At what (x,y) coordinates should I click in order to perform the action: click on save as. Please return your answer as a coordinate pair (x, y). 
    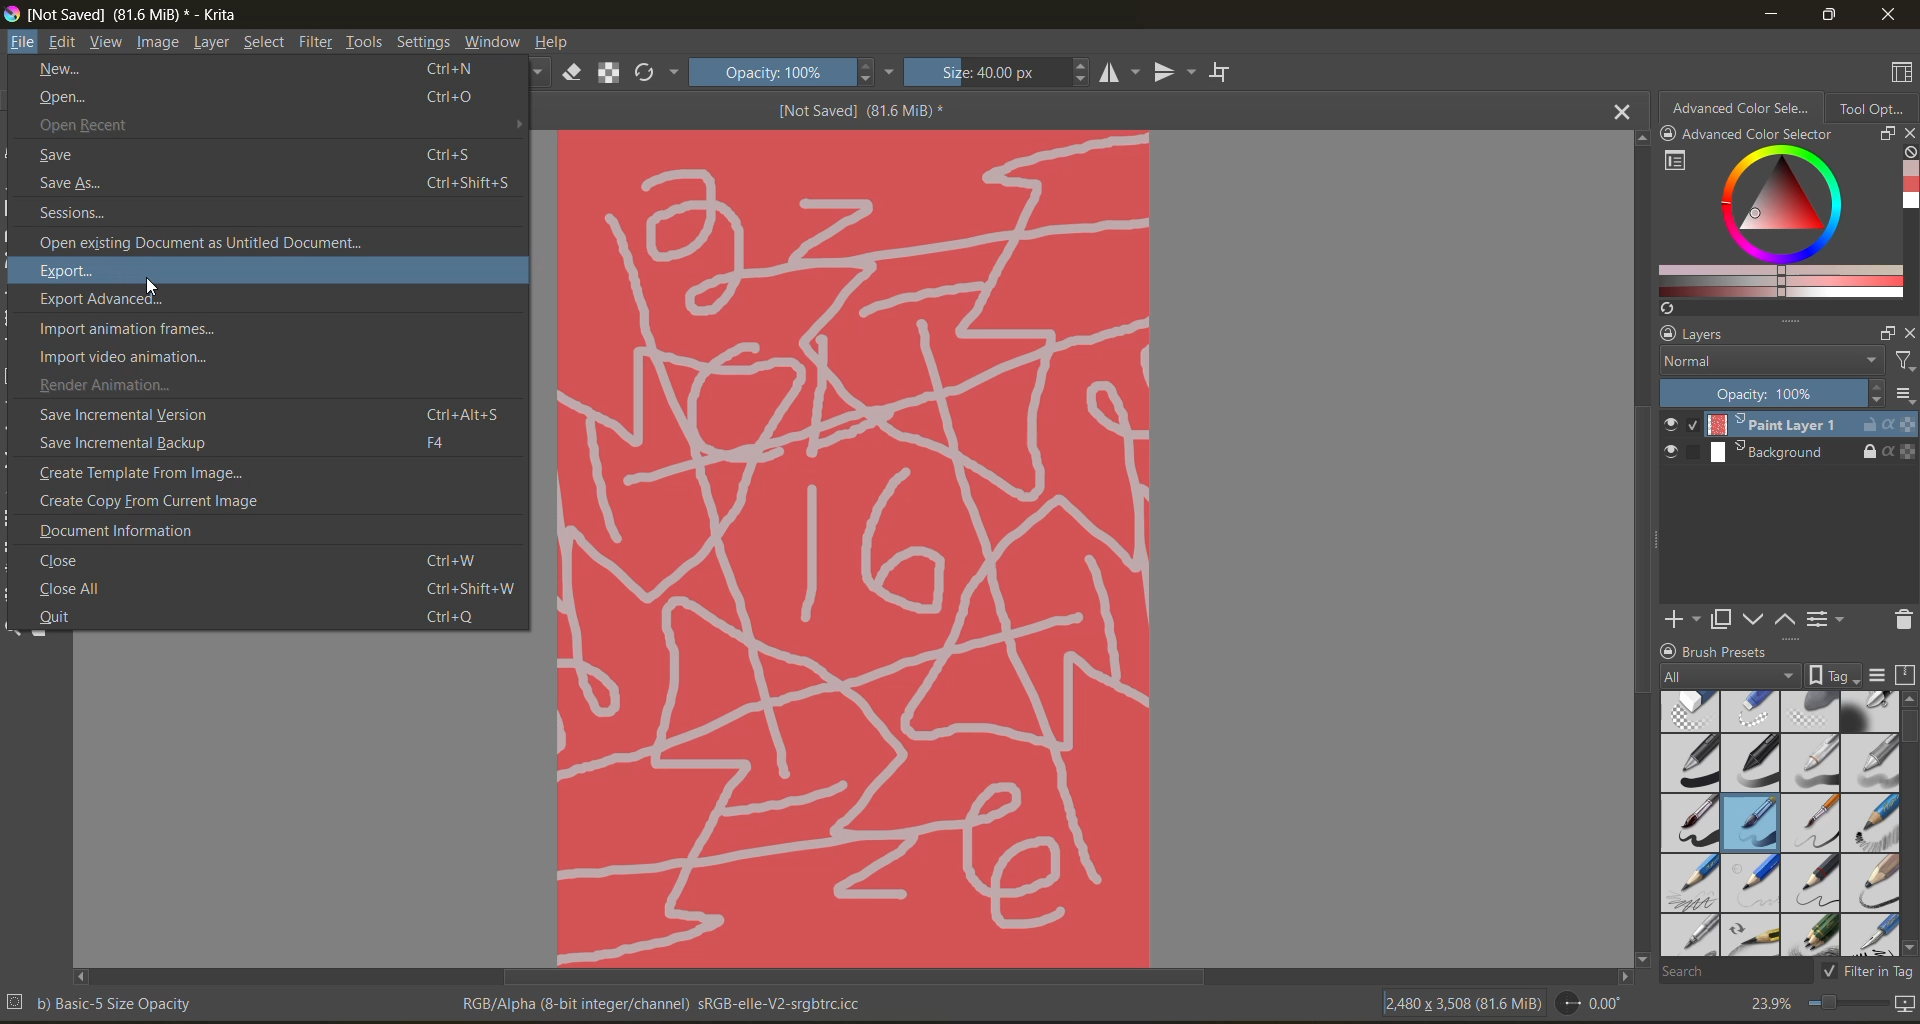
    Looking at the image, I should click on (275, 184).